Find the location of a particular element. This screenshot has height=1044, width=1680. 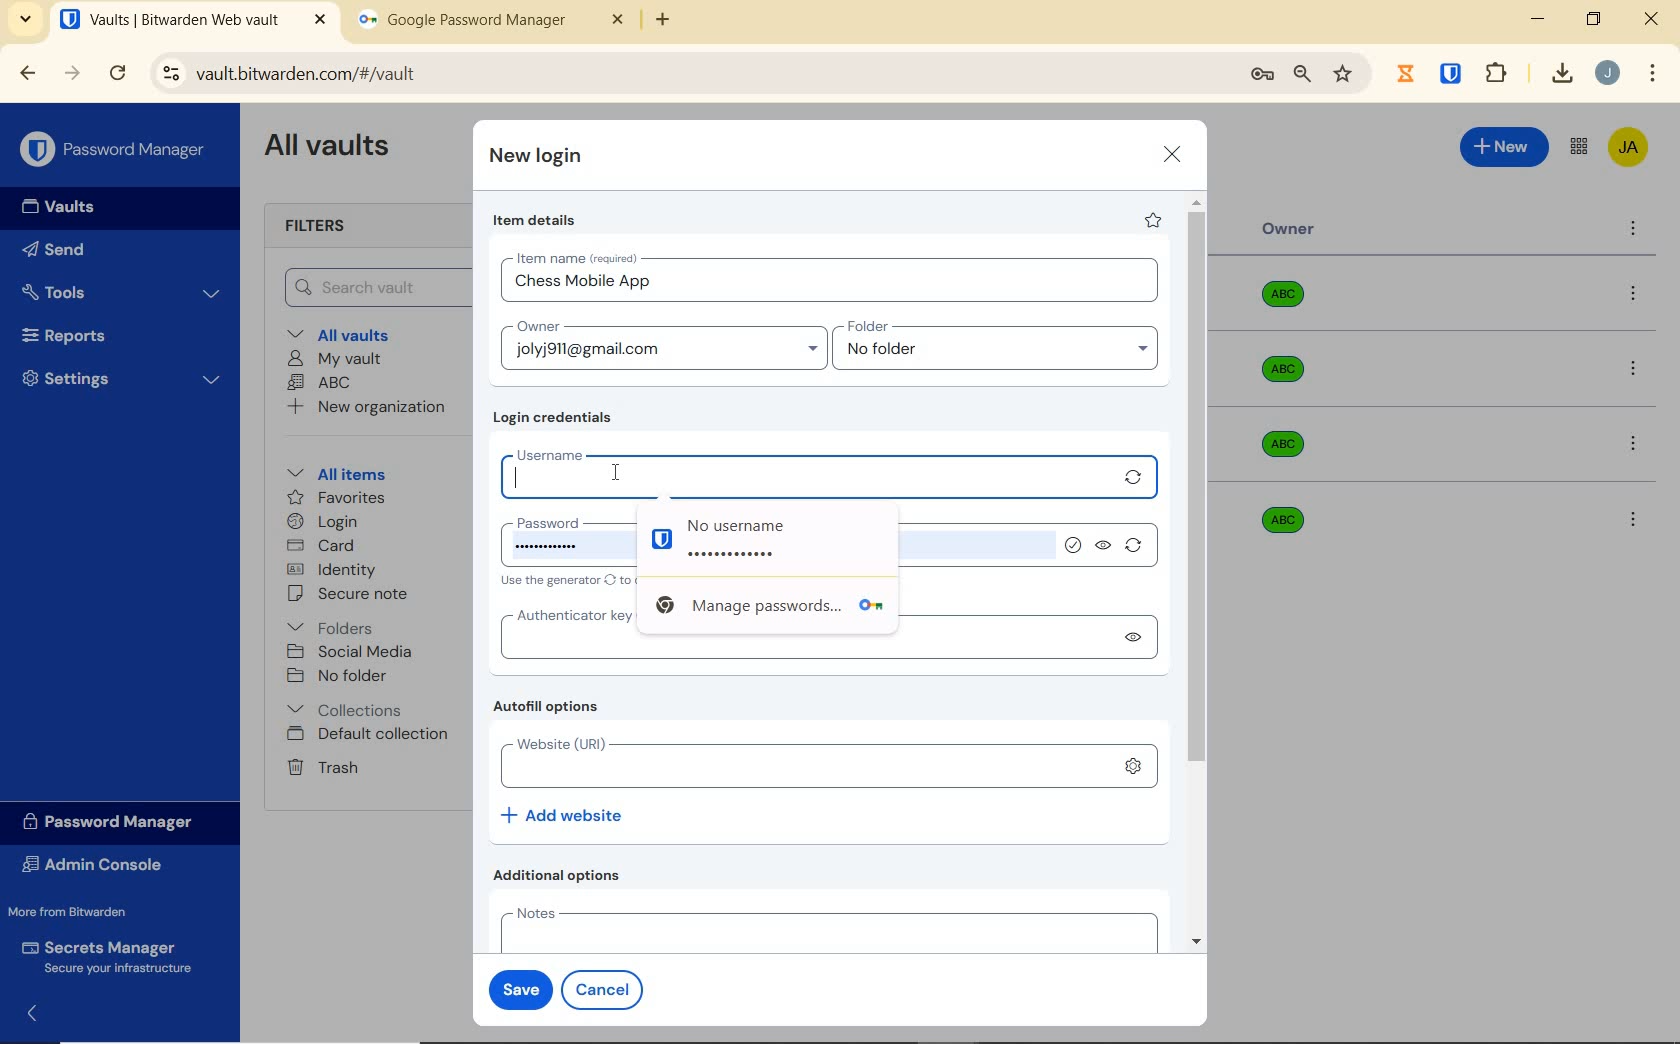

add new tab is located at coordinates (678, 25).